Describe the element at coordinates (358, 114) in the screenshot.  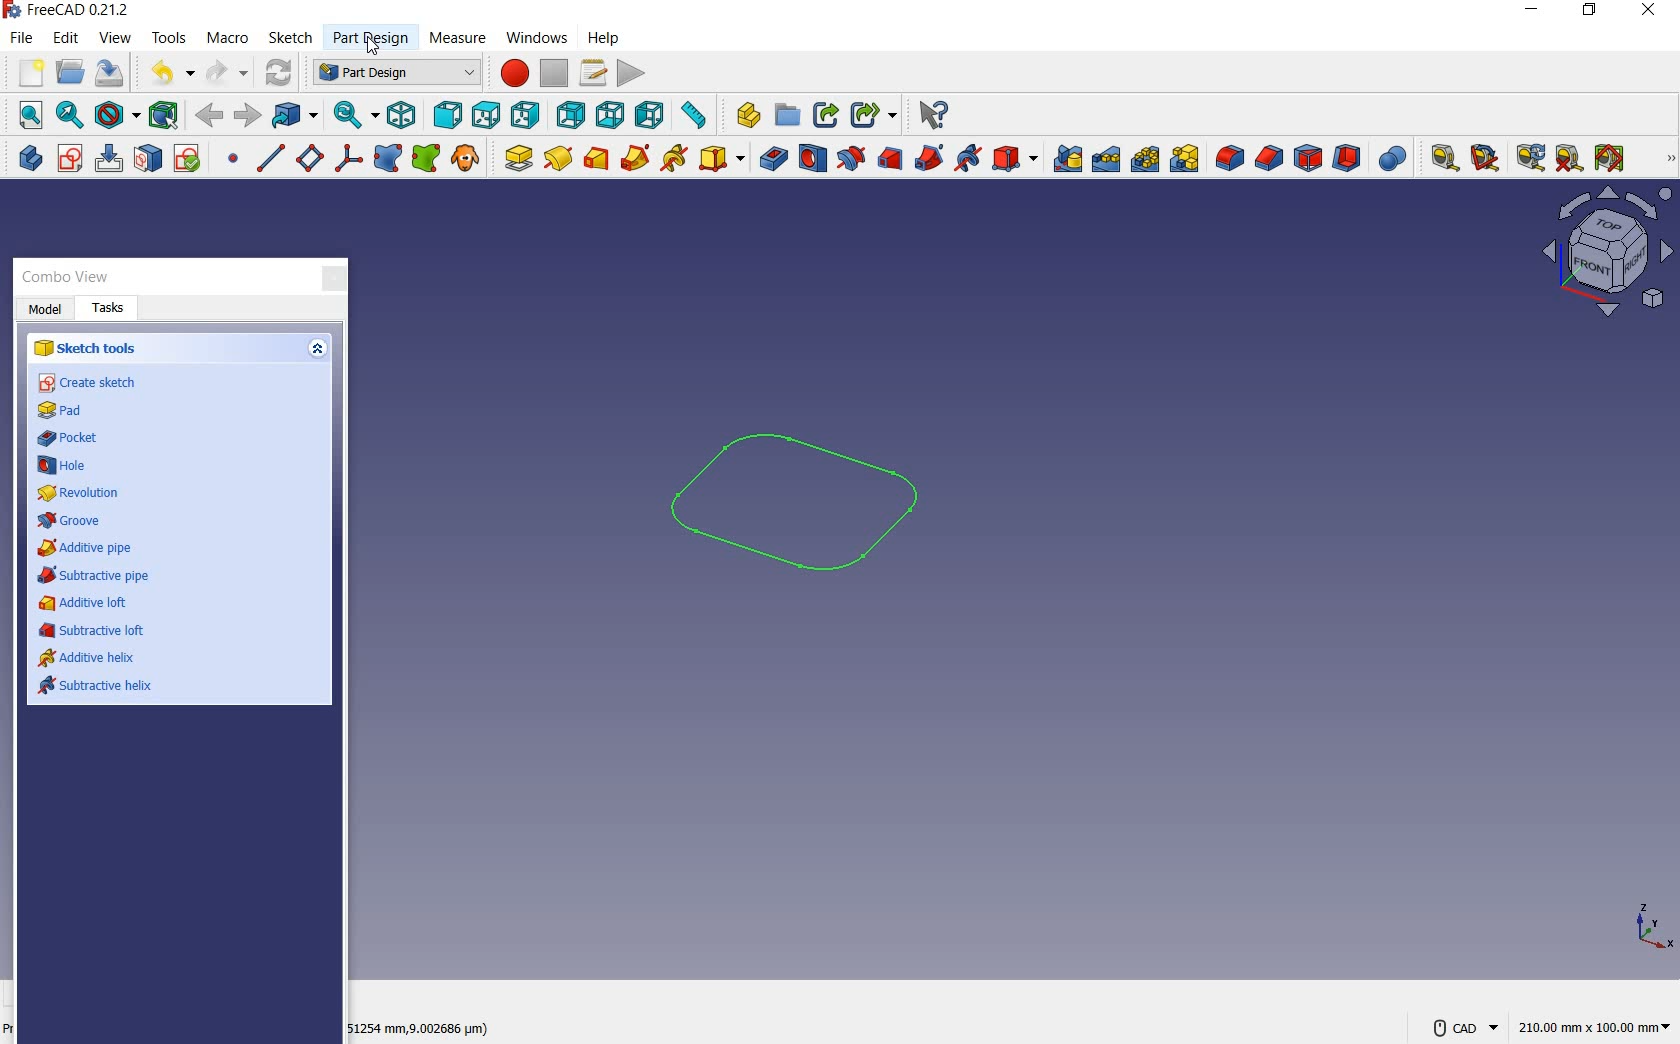
I see `sync view` at that location.